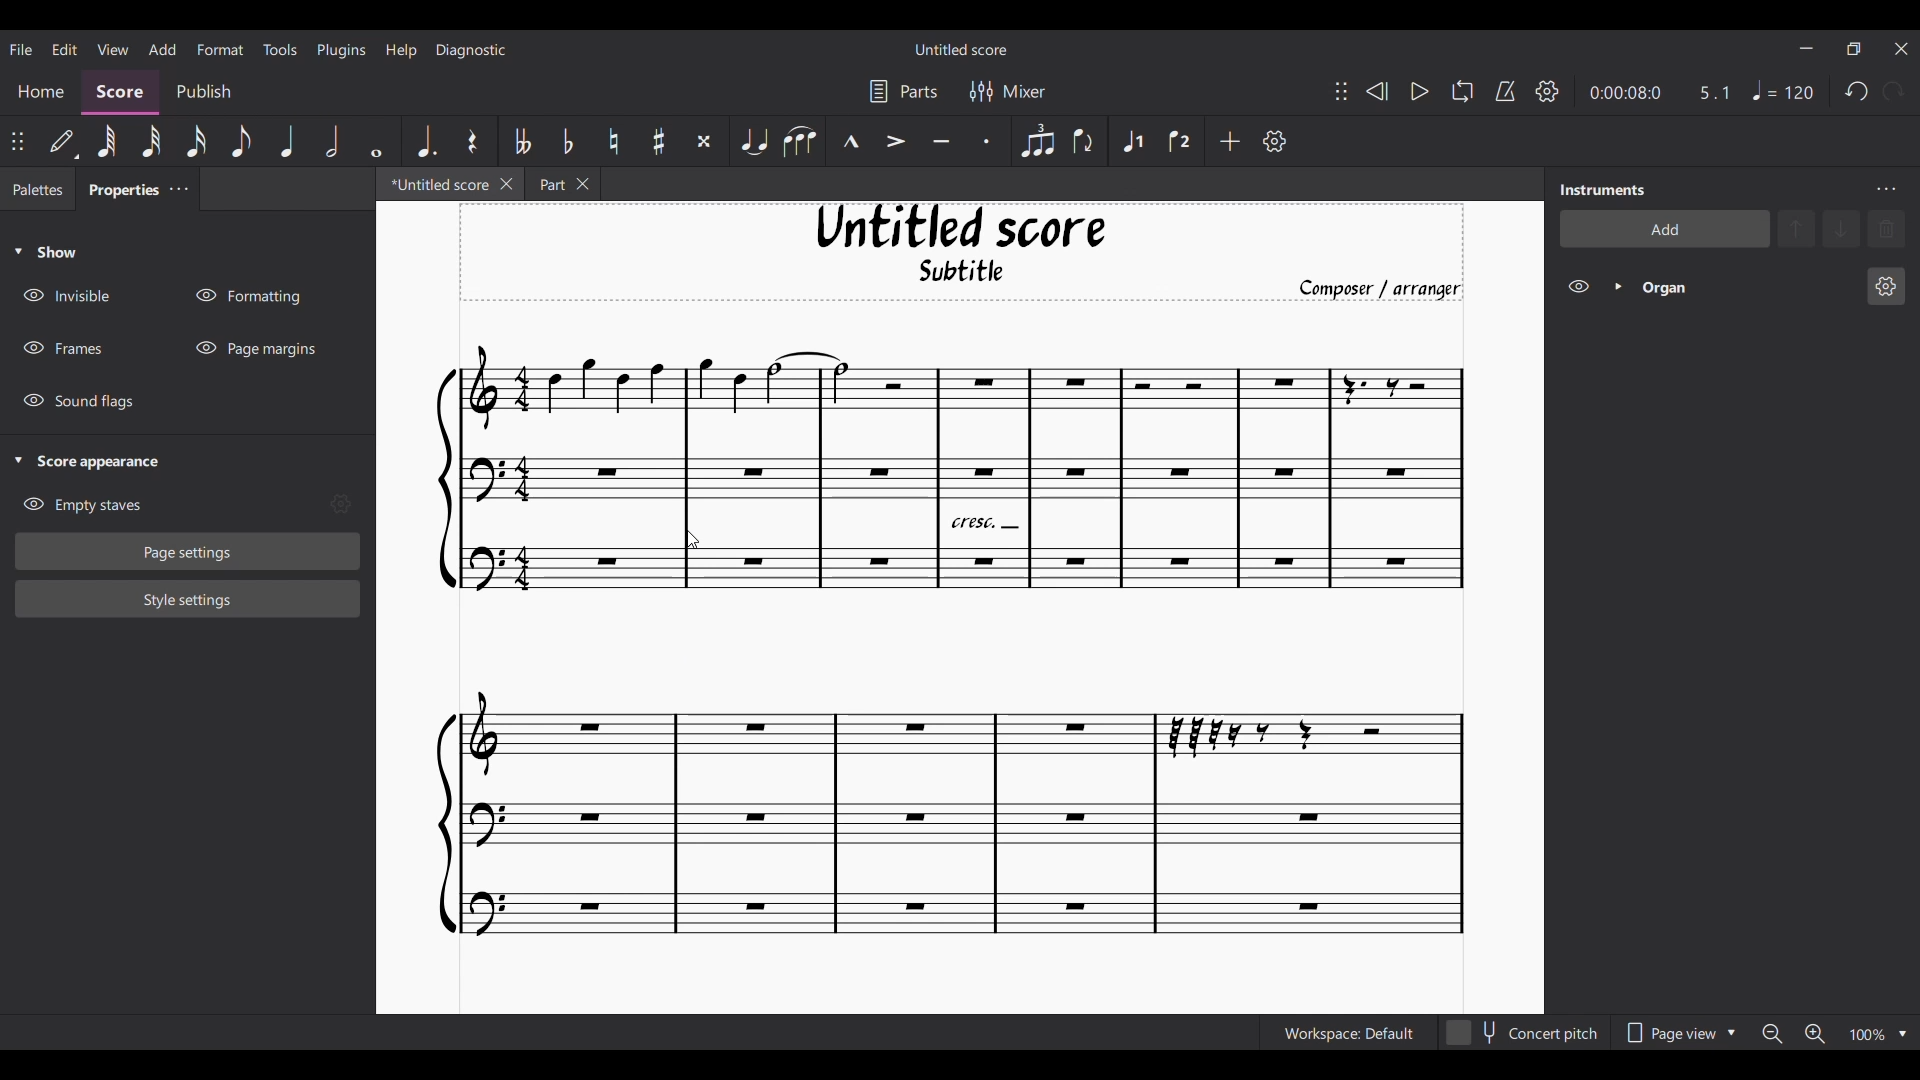  I want to click on Toggle flat, so click(567, 141).